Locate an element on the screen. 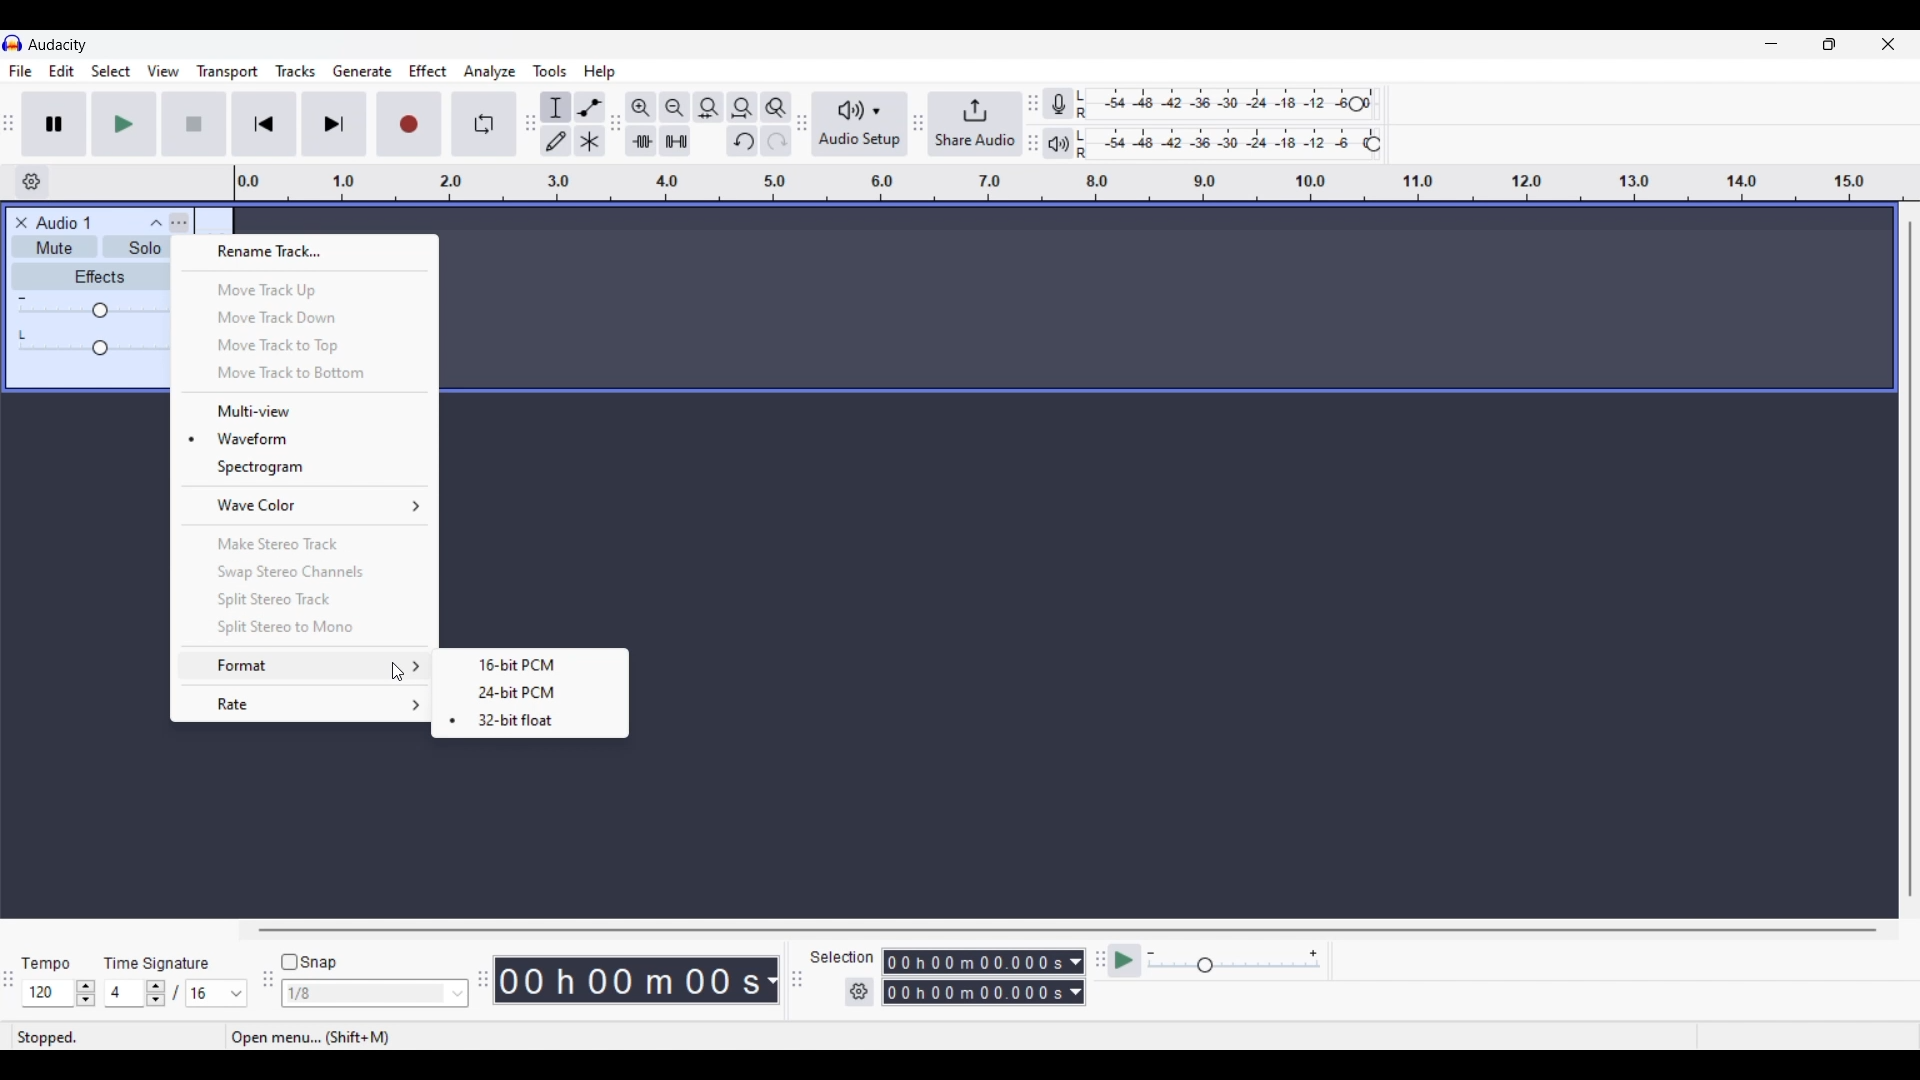 Image resolution: width=1920 pixels, height=1080 pixels. More options is located at coordinates (180, 221).